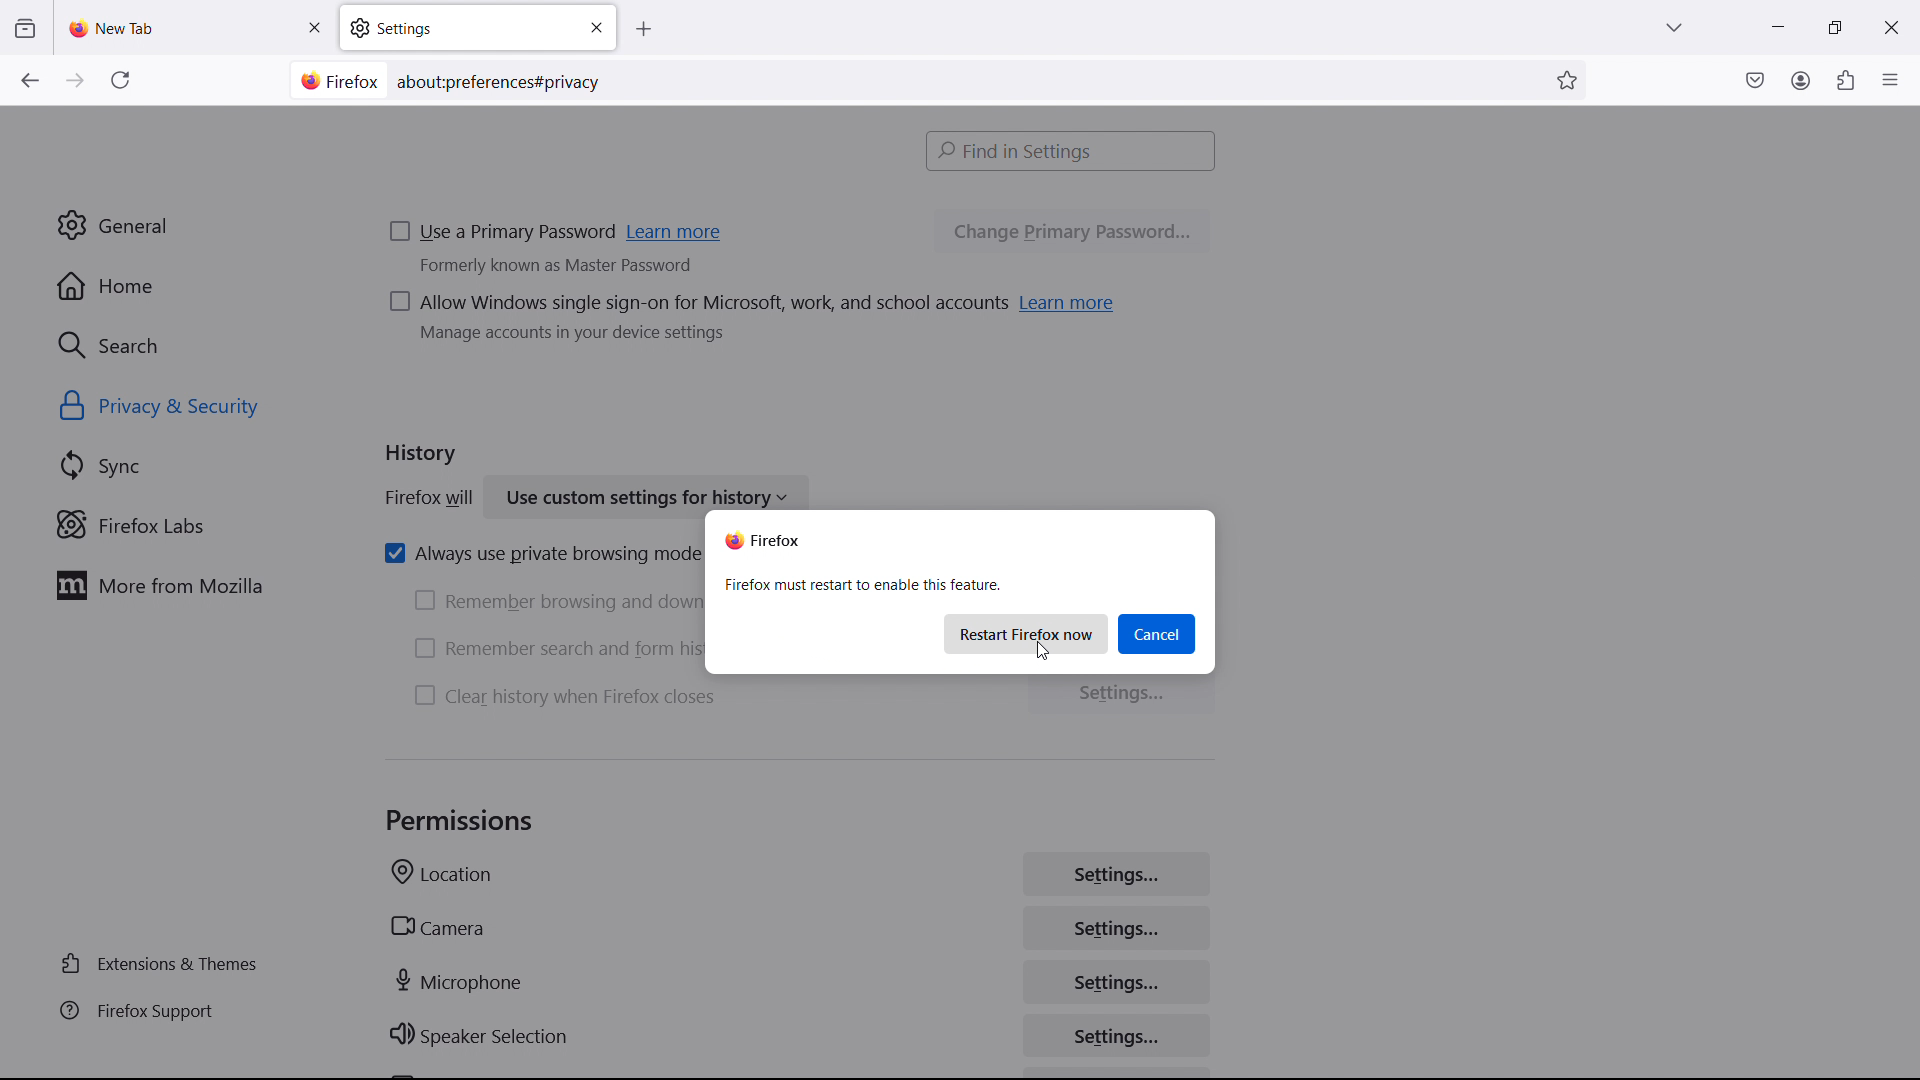  Describe the element at coordinates (188, 226) in the screenshot. I see `general` at that location.